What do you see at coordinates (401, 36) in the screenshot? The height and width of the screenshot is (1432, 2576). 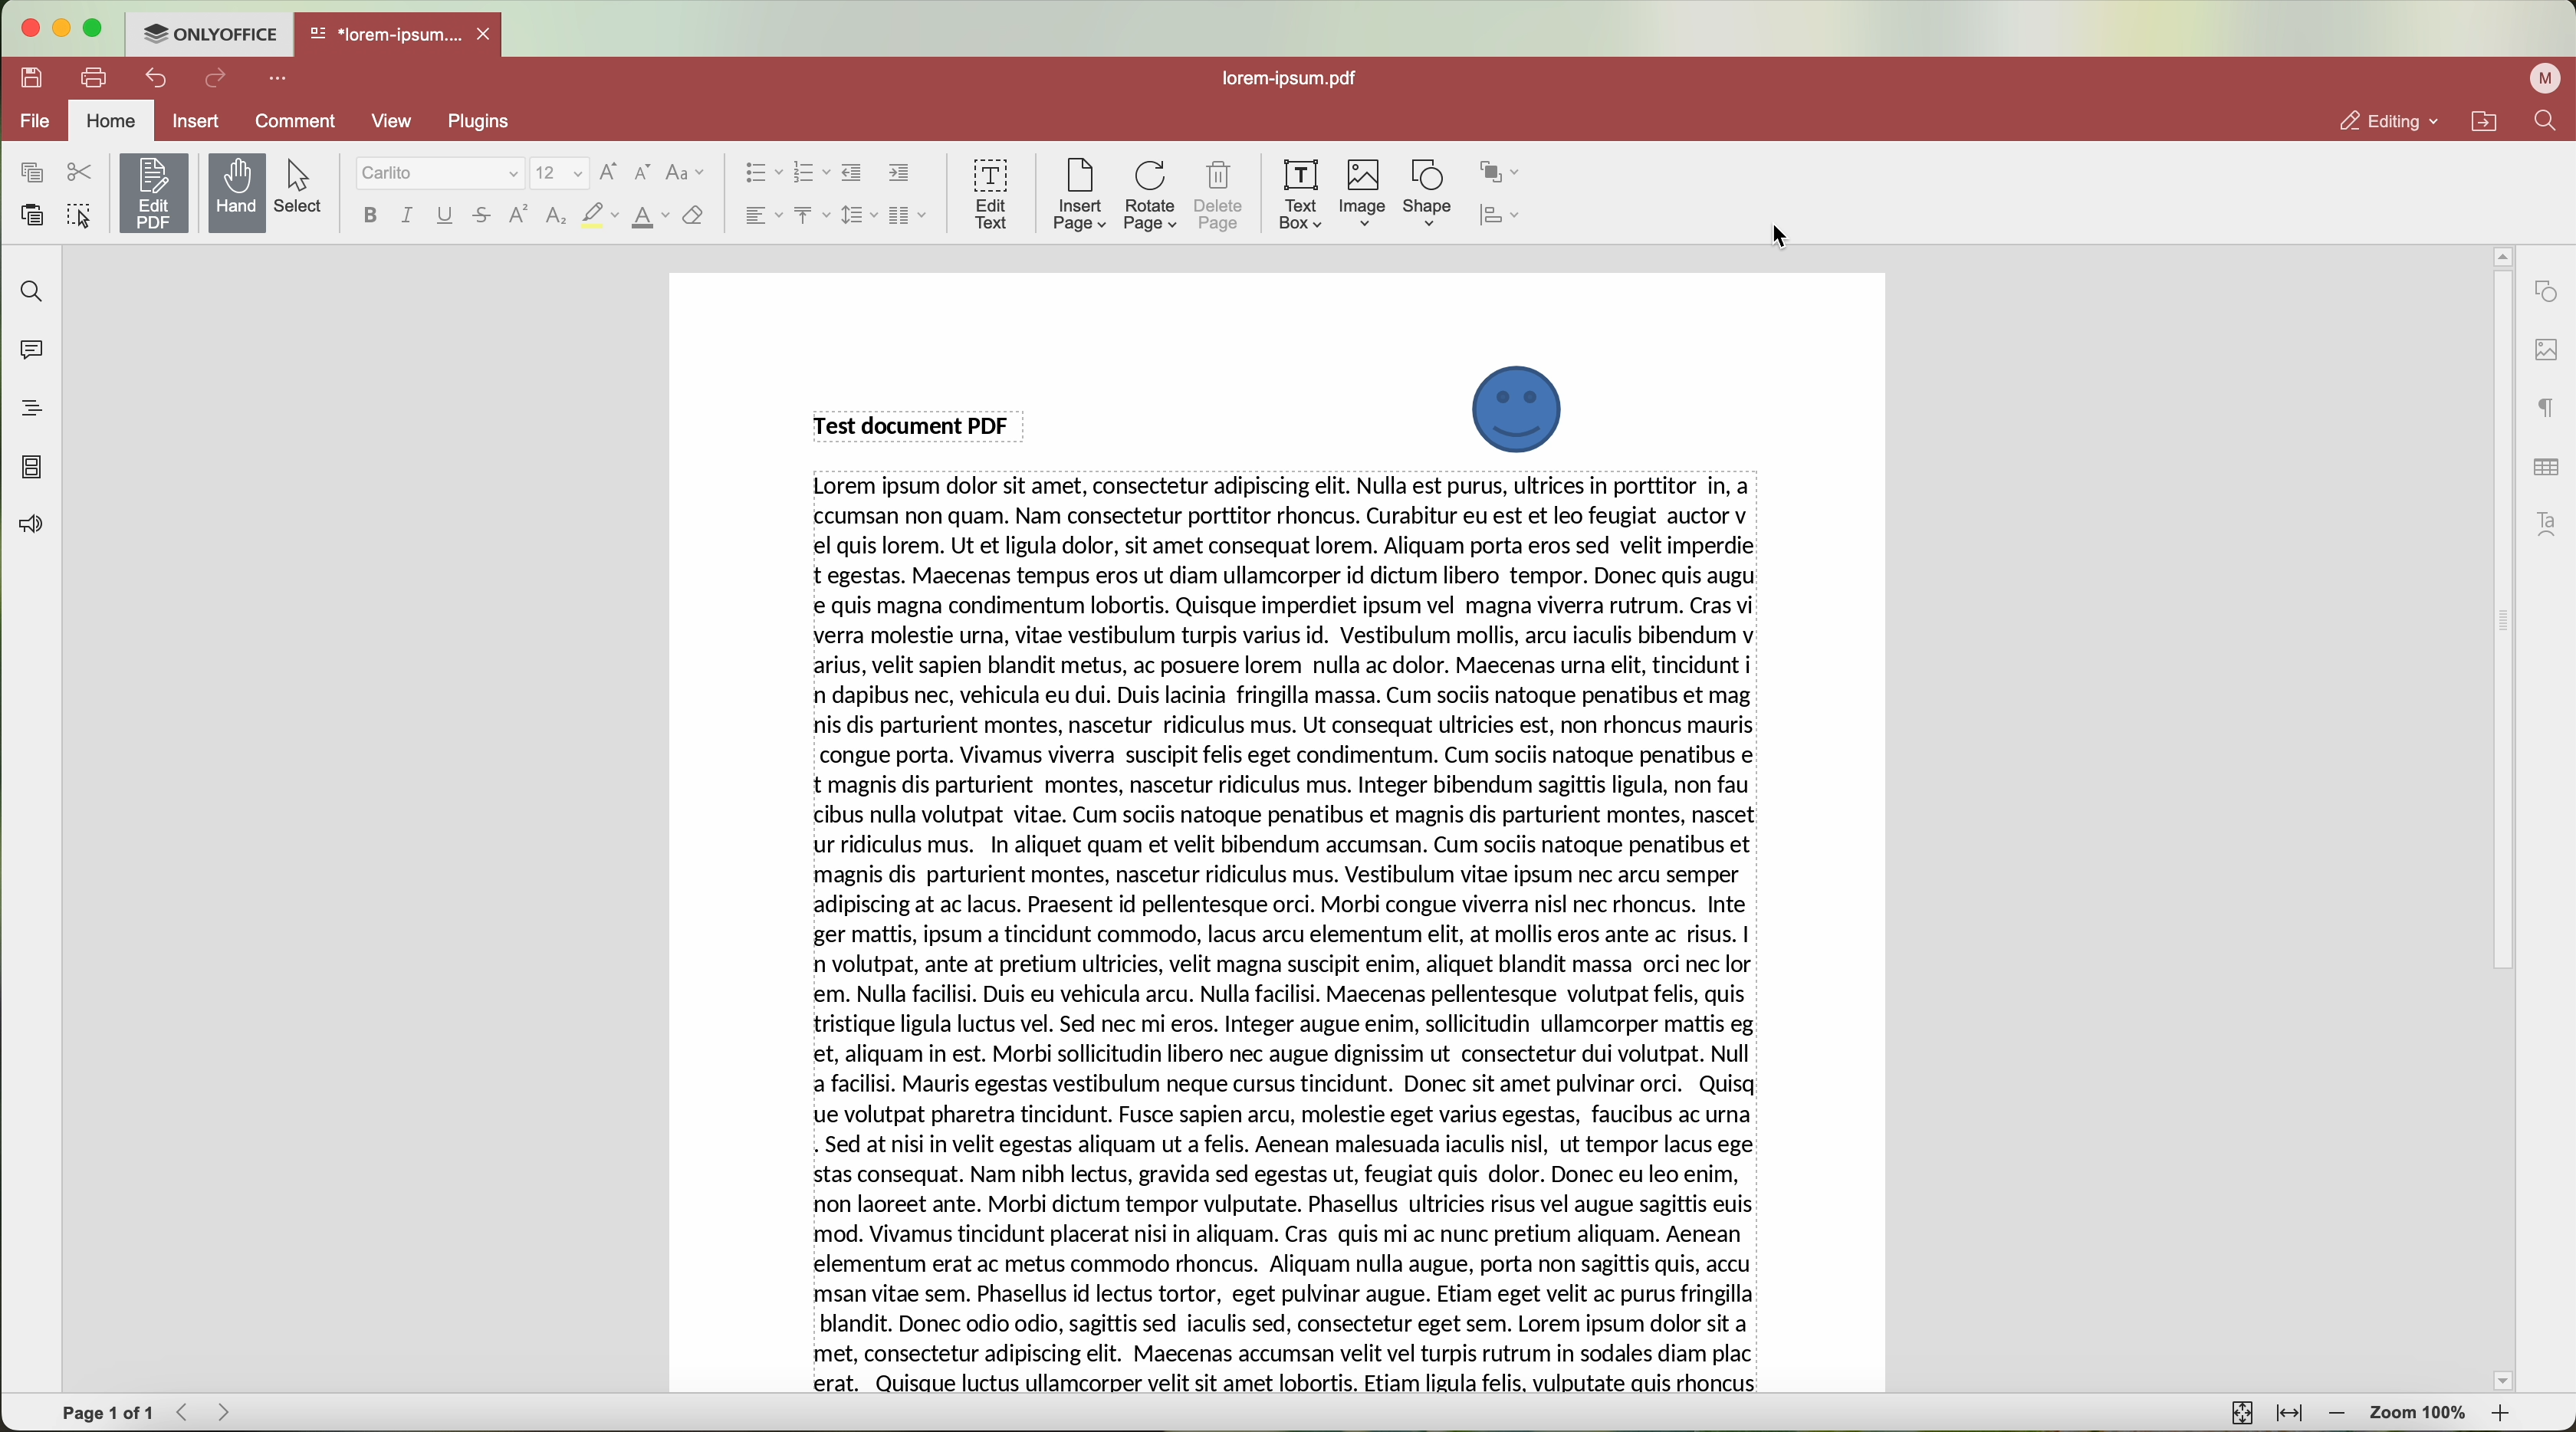 I see `open file` at bounding box center [401, 36].